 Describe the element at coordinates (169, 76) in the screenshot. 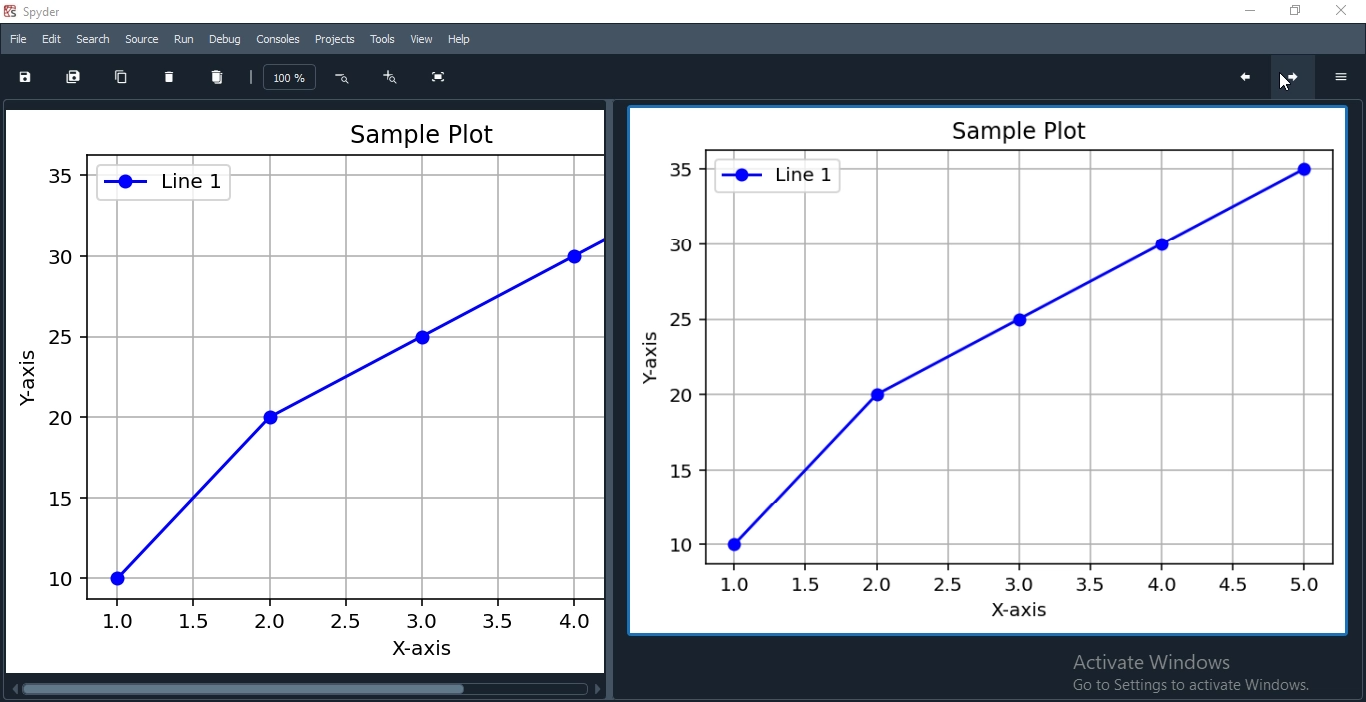

I see `delete` at that location.